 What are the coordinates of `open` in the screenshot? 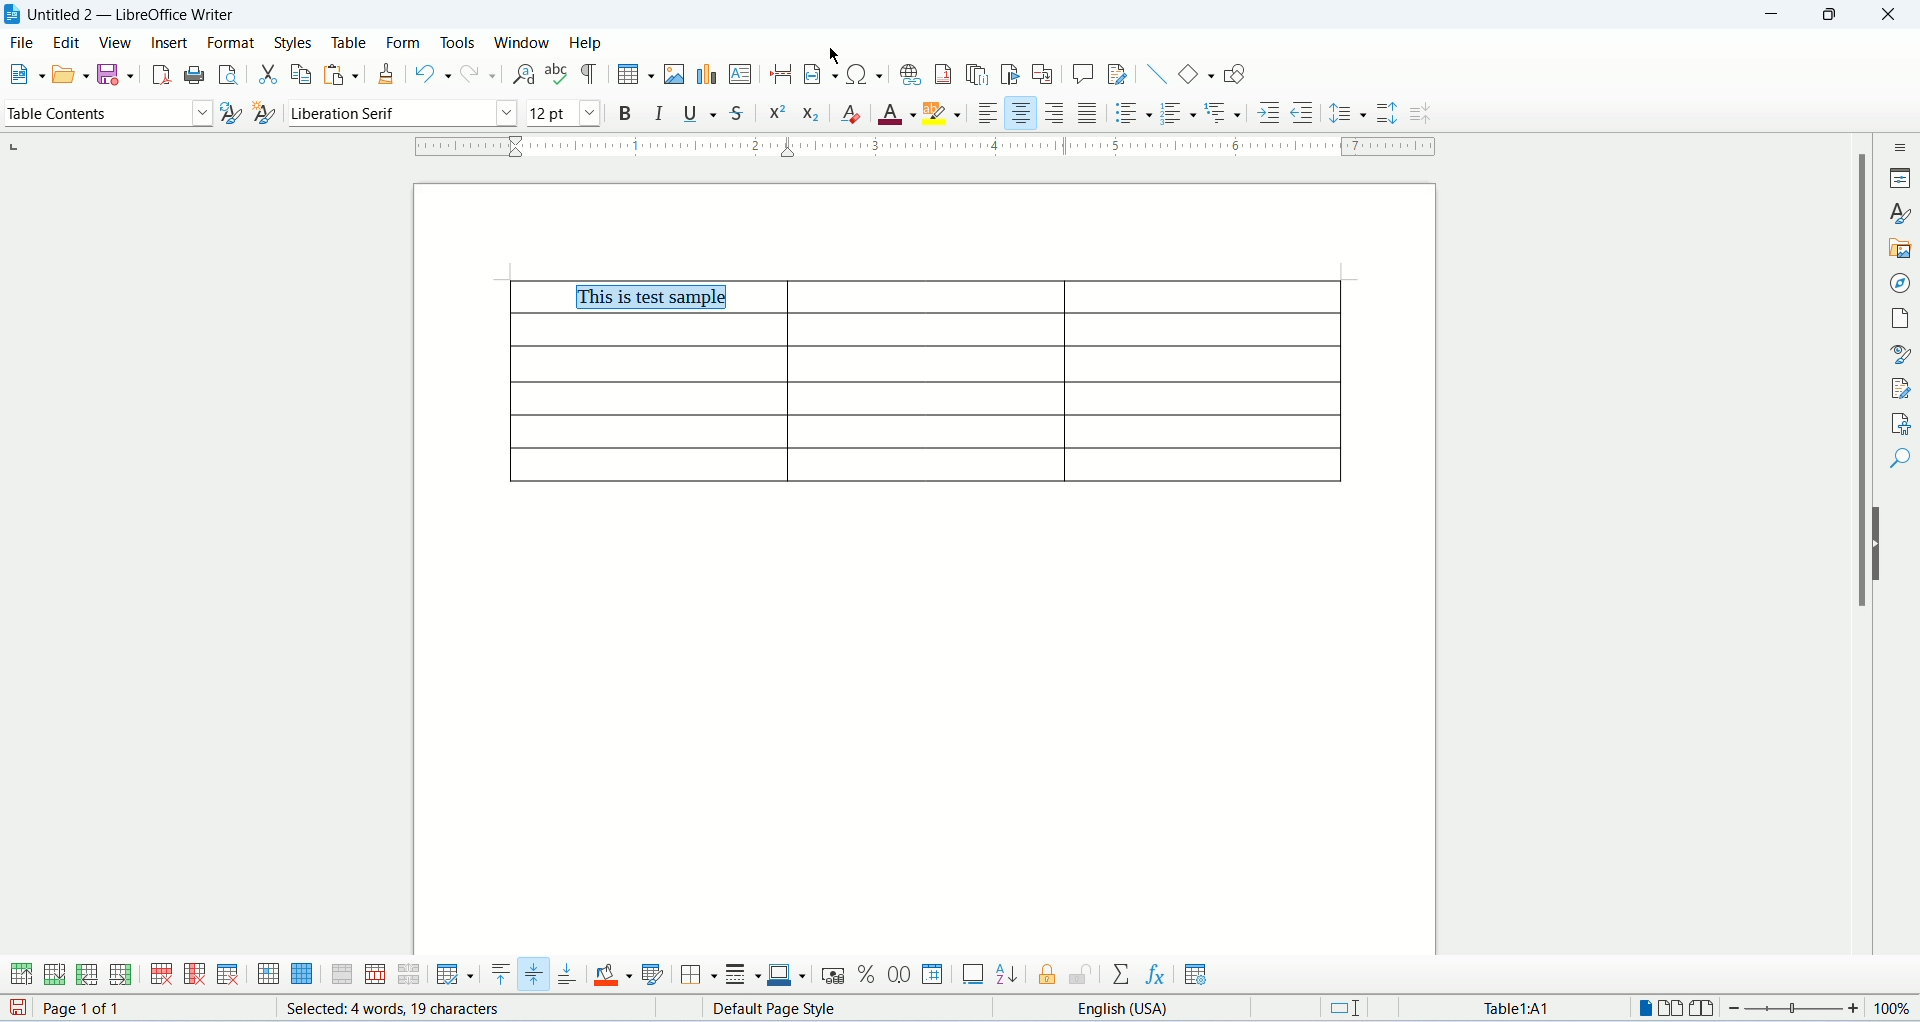 It's located at (71, 75).